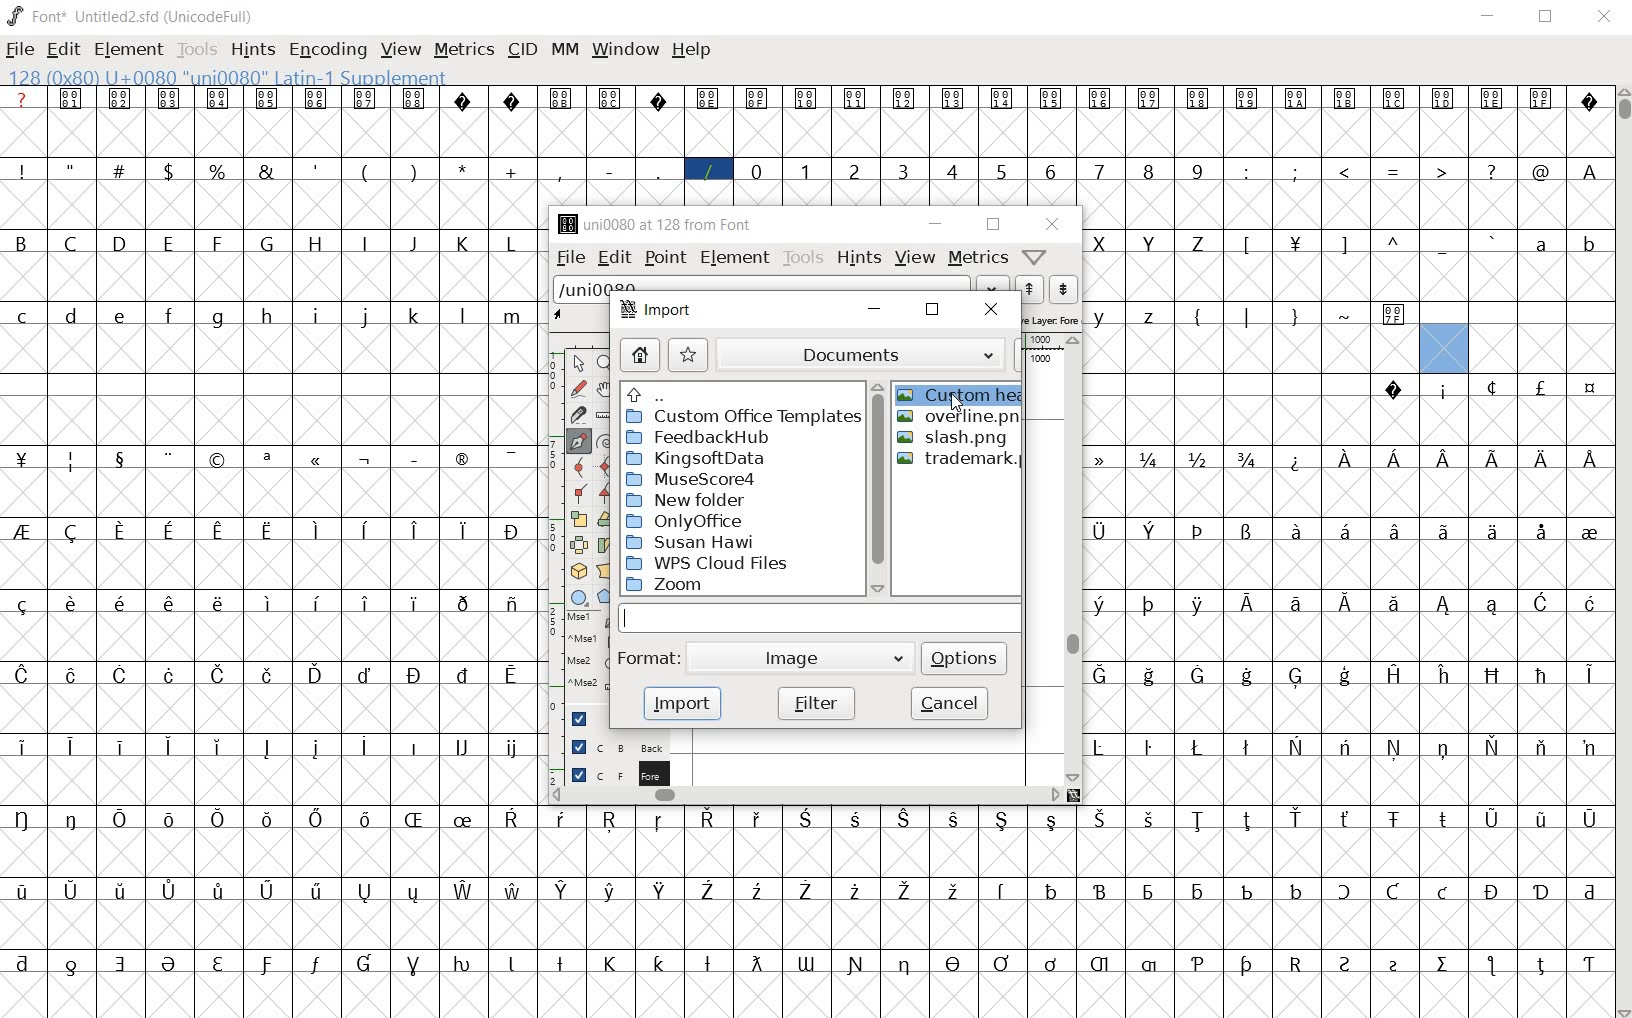 The image size is (1632, 1018). I want to click on glyph, so click(70, 168).